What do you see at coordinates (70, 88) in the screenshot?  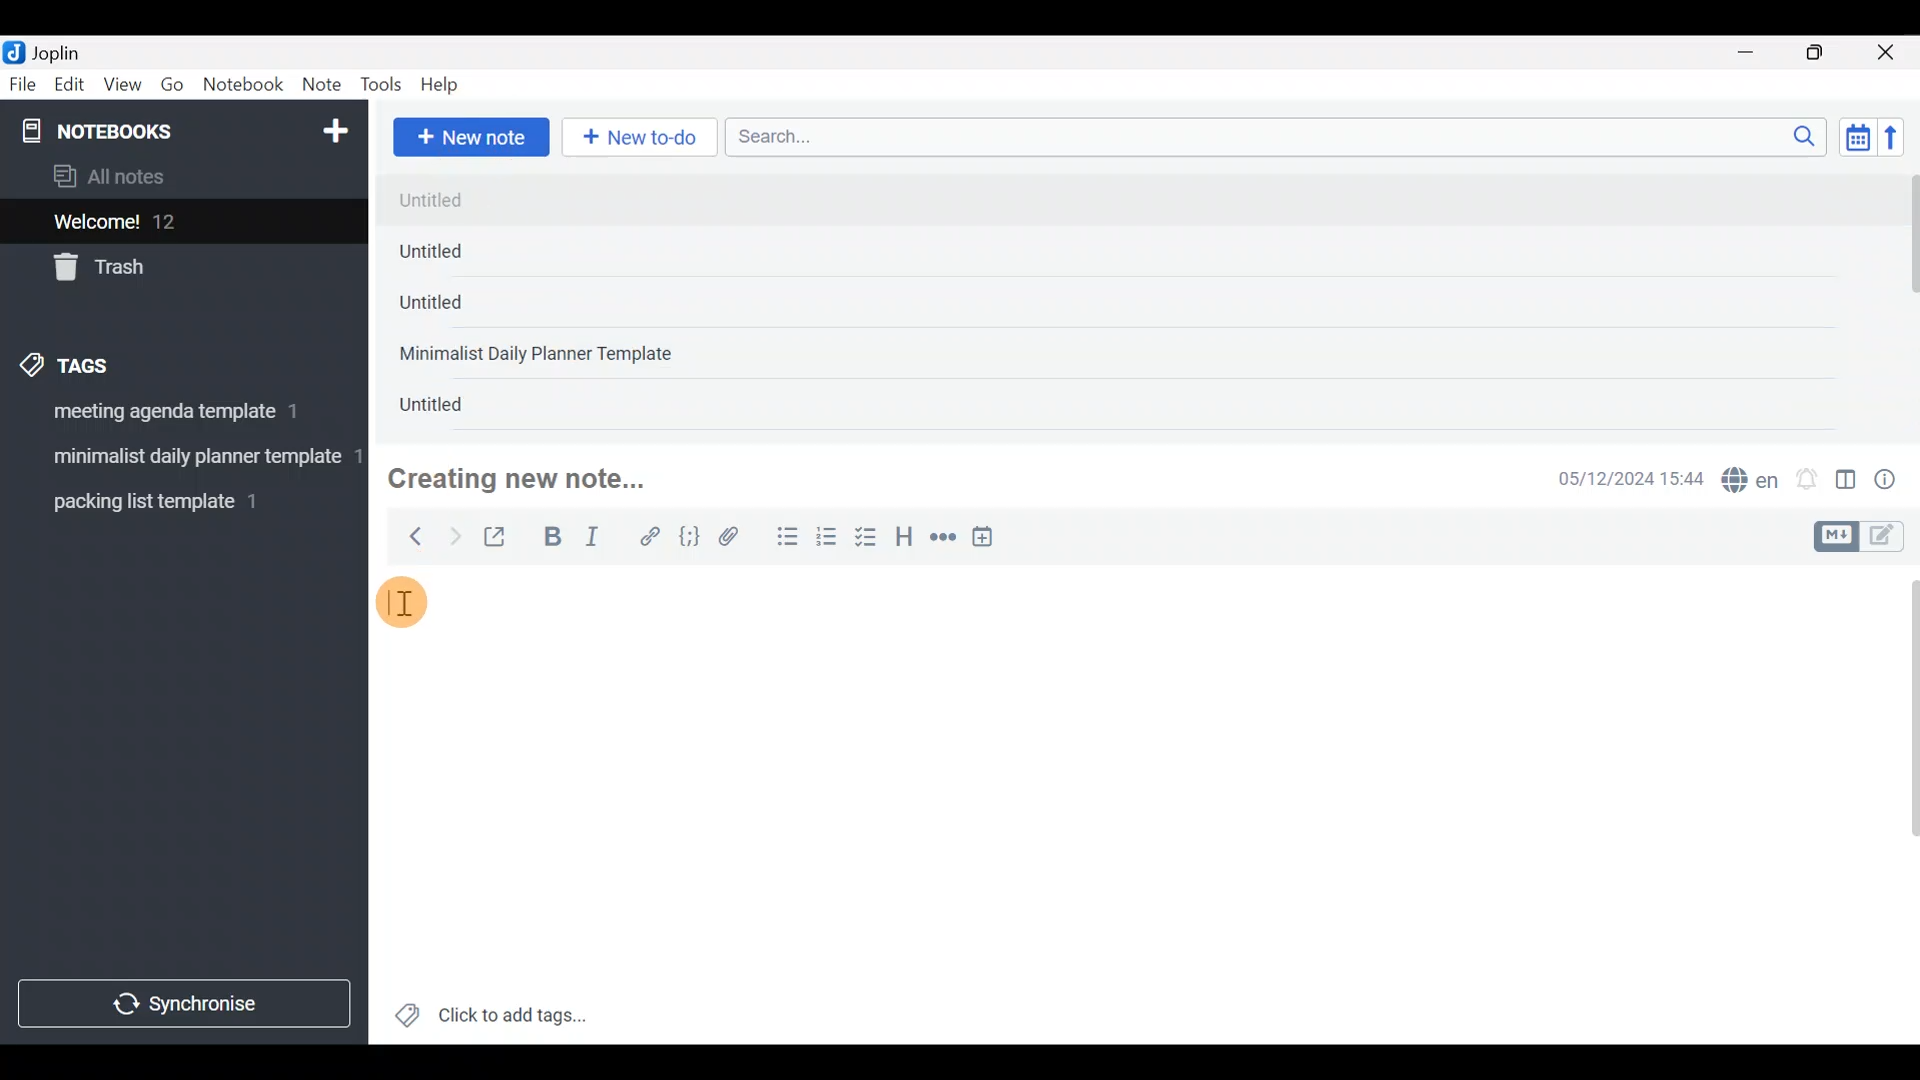 I see `Edit` at bounding box center [70, 88].